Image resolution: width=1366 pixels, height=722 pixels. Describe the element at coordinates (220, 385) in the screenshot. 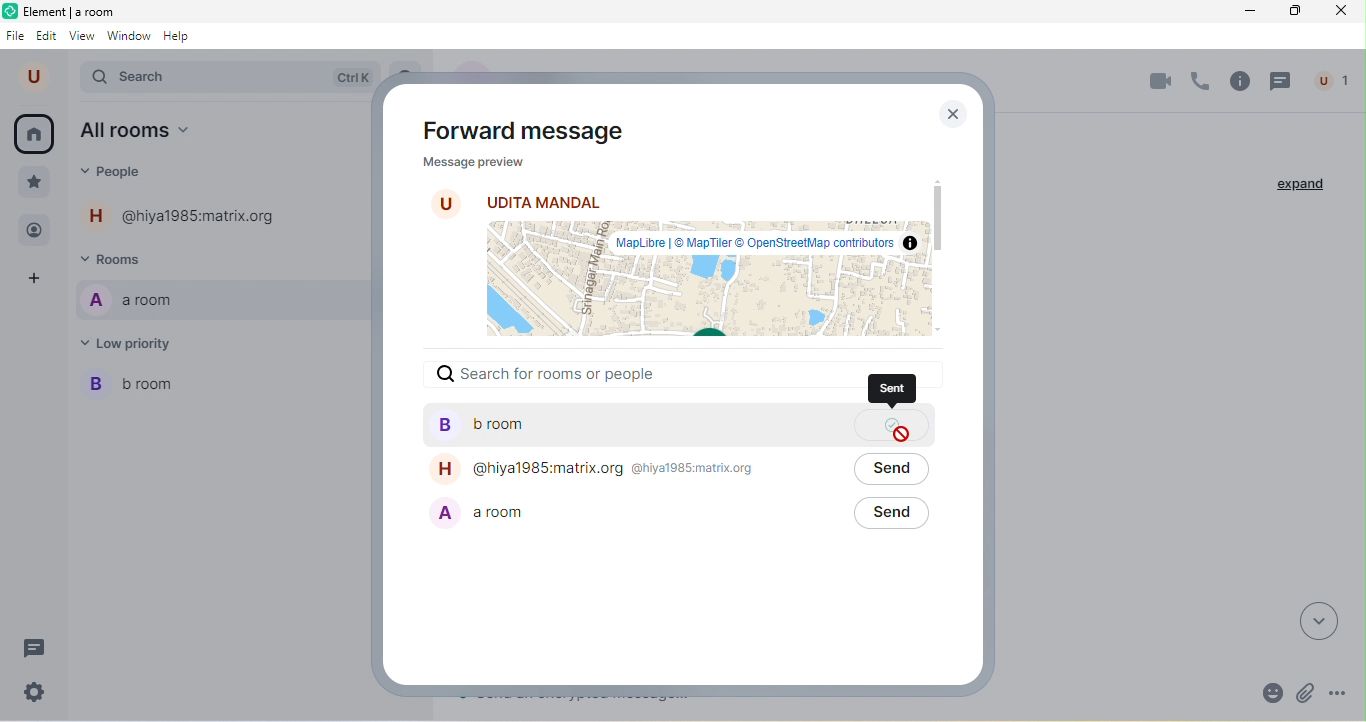

I see `b room` at that location.